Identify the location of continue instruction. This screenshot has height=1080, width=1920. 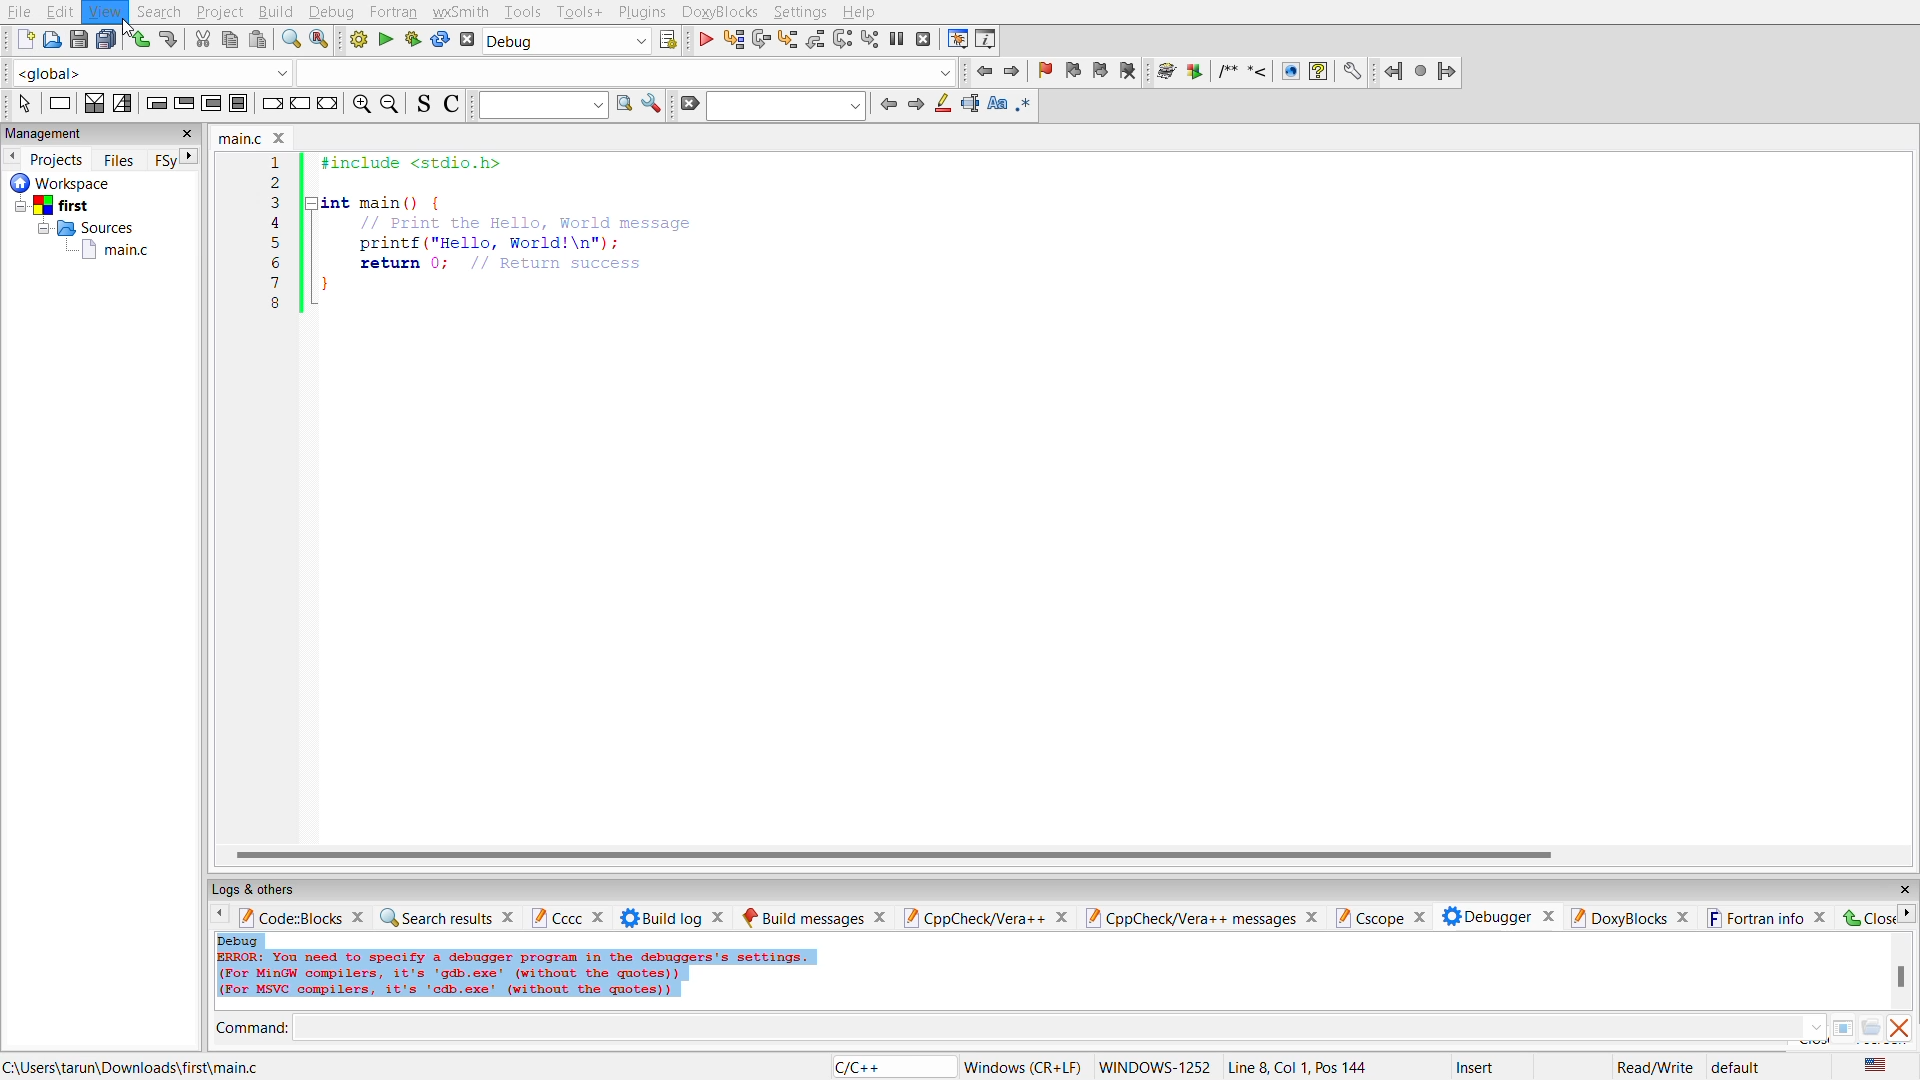
(299, 106).